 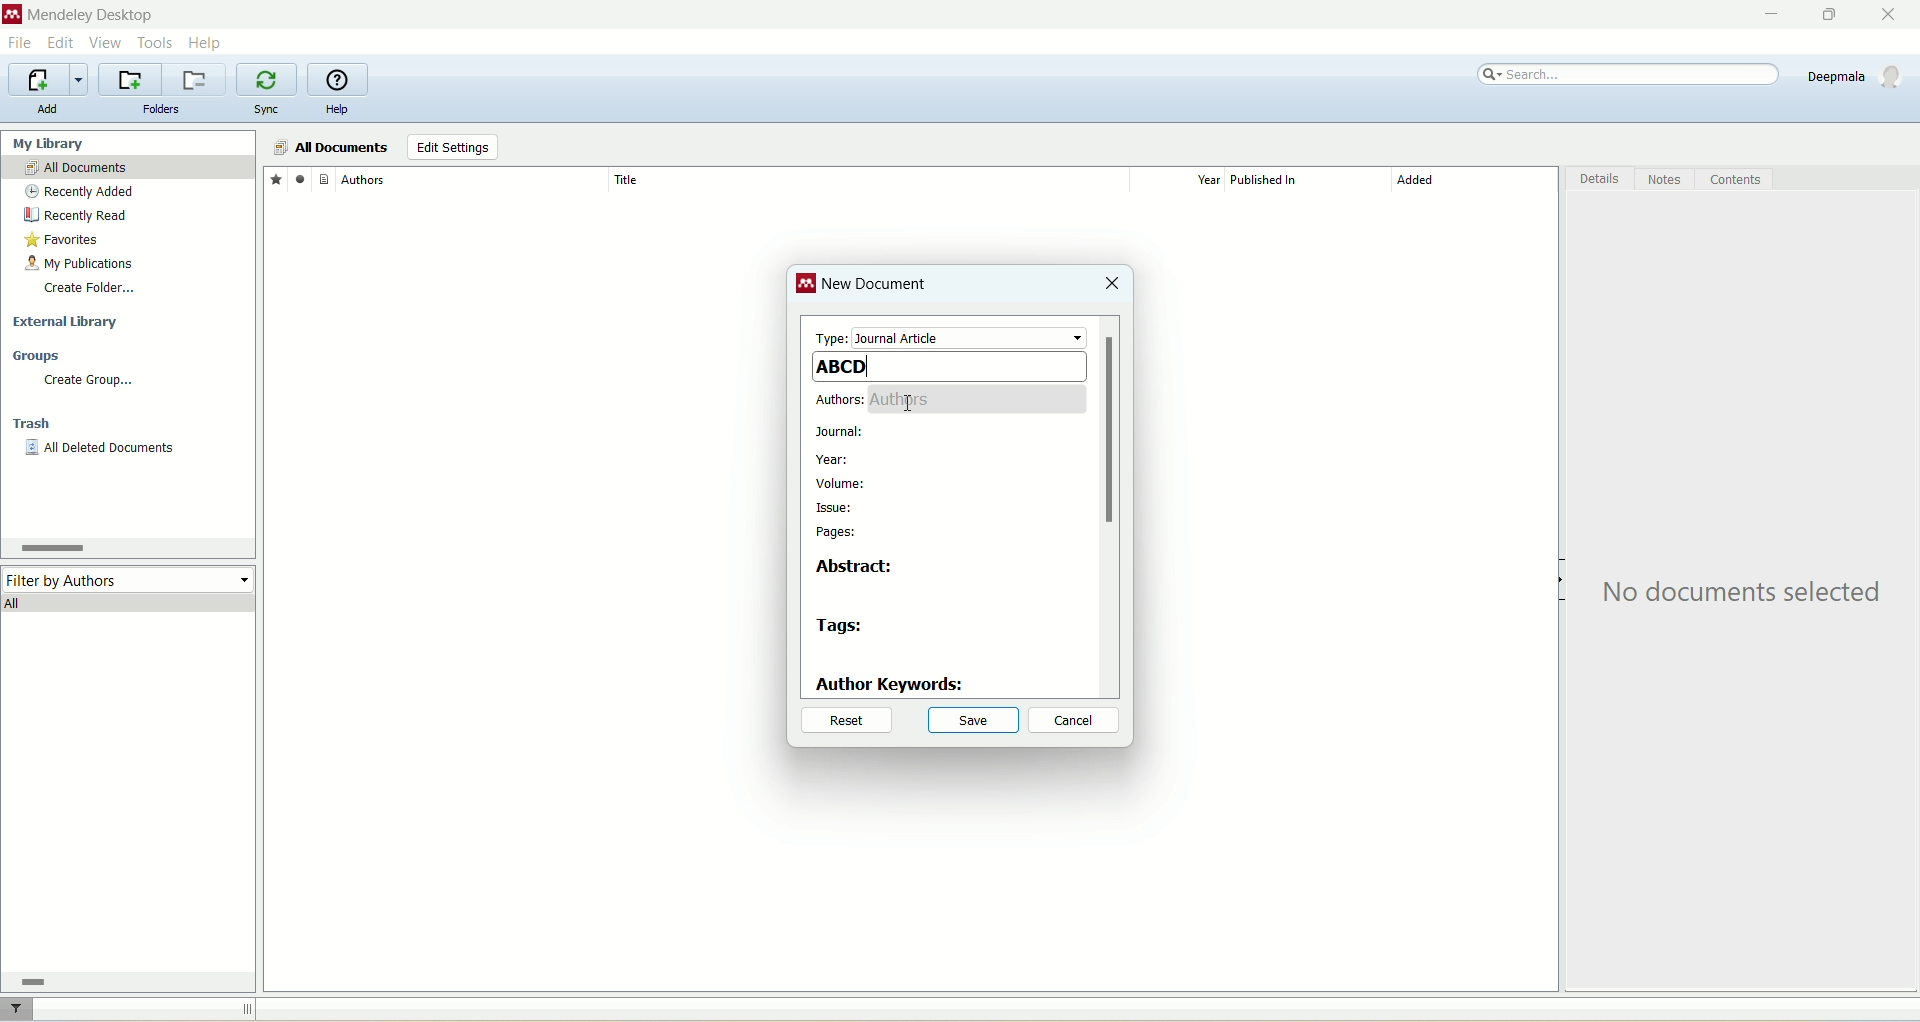 I want to click on save, so click(x=974, y=719).